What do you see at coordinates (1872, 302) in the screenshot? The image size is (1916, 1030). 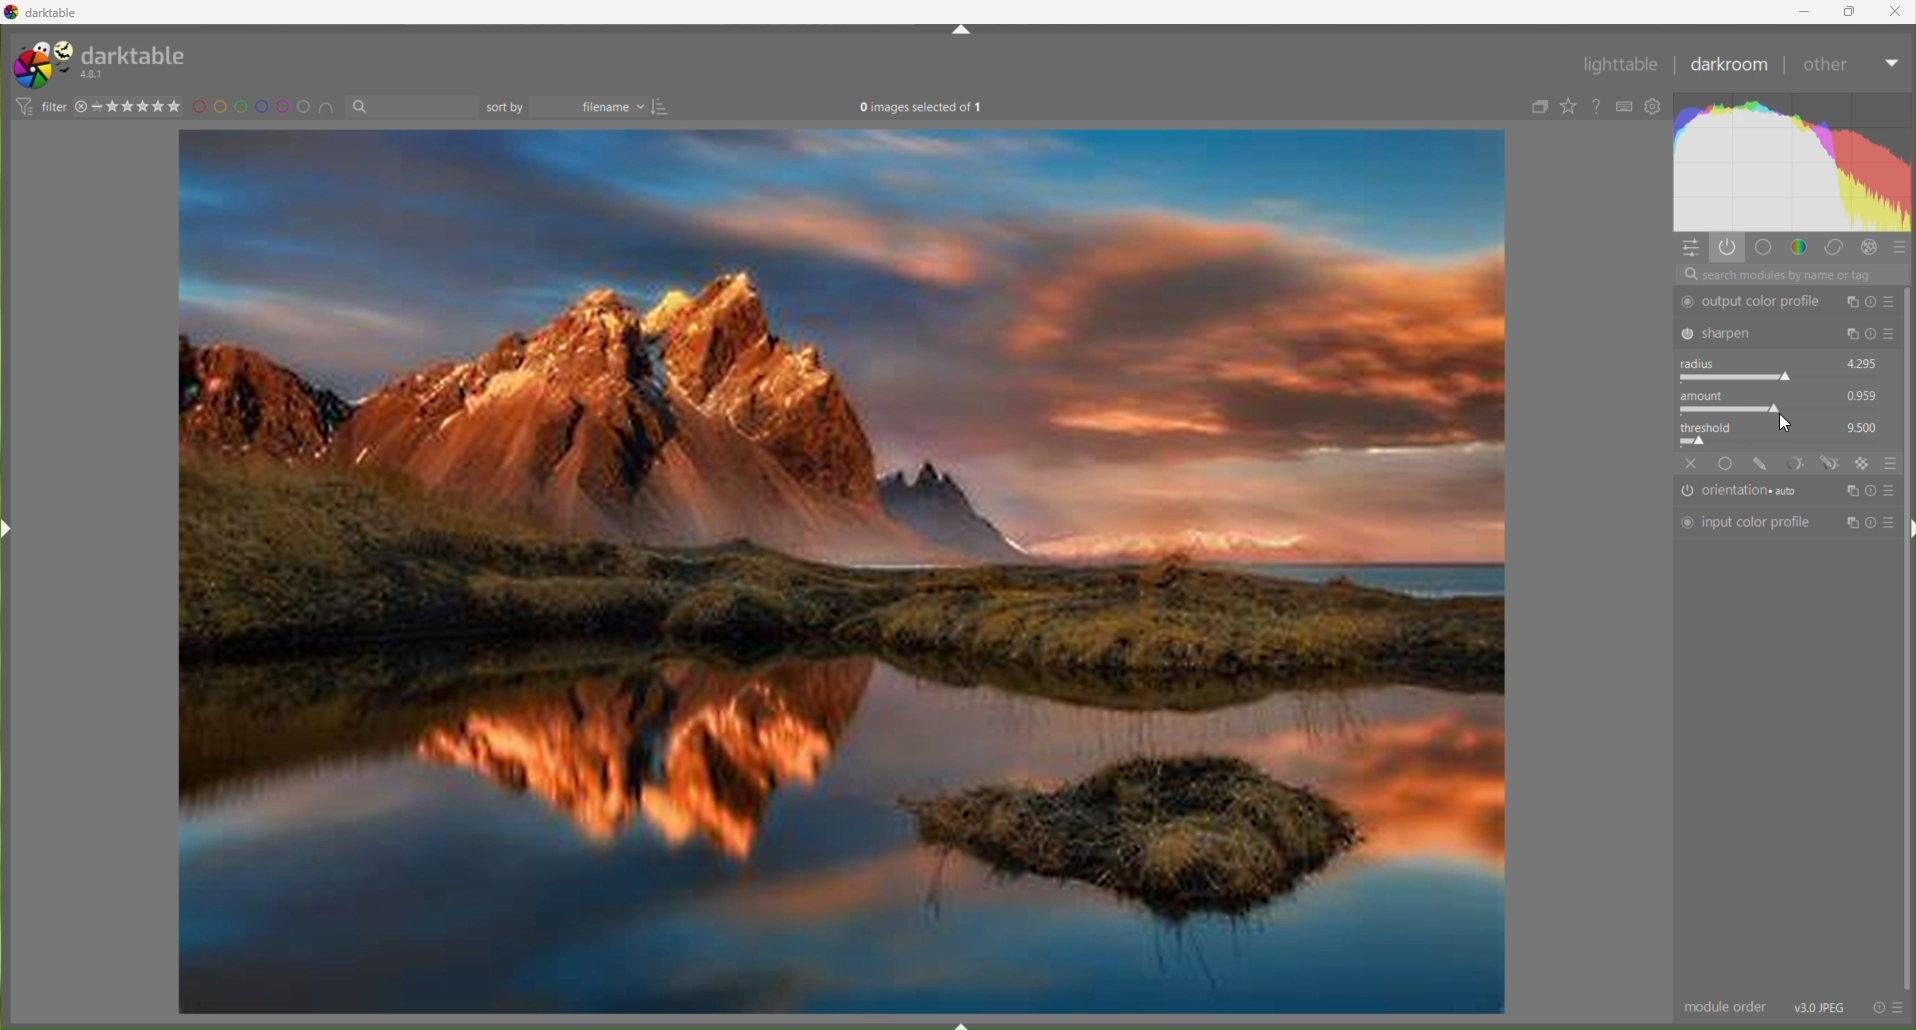 I see `copy, reset and presets` at bounding box center [1872, 302].